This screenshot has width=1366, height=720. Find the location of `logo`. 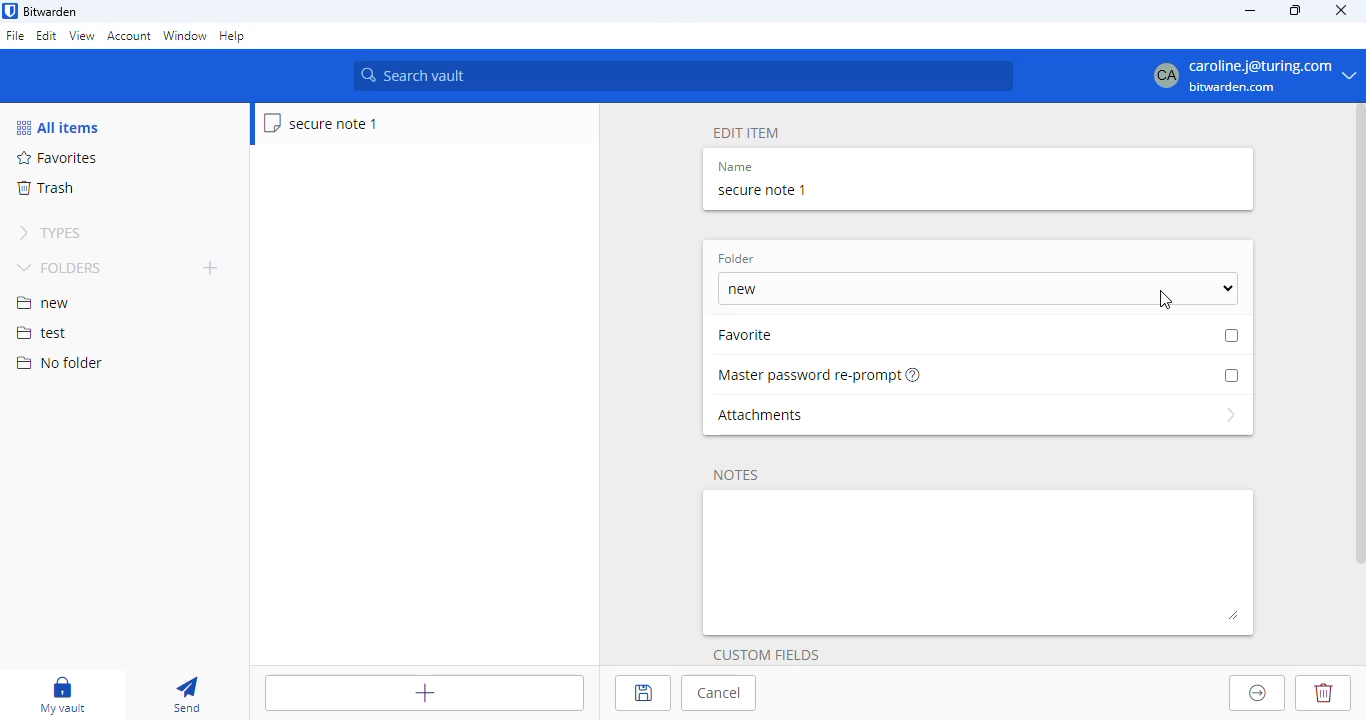

logo is located at coordinates (10, 11).